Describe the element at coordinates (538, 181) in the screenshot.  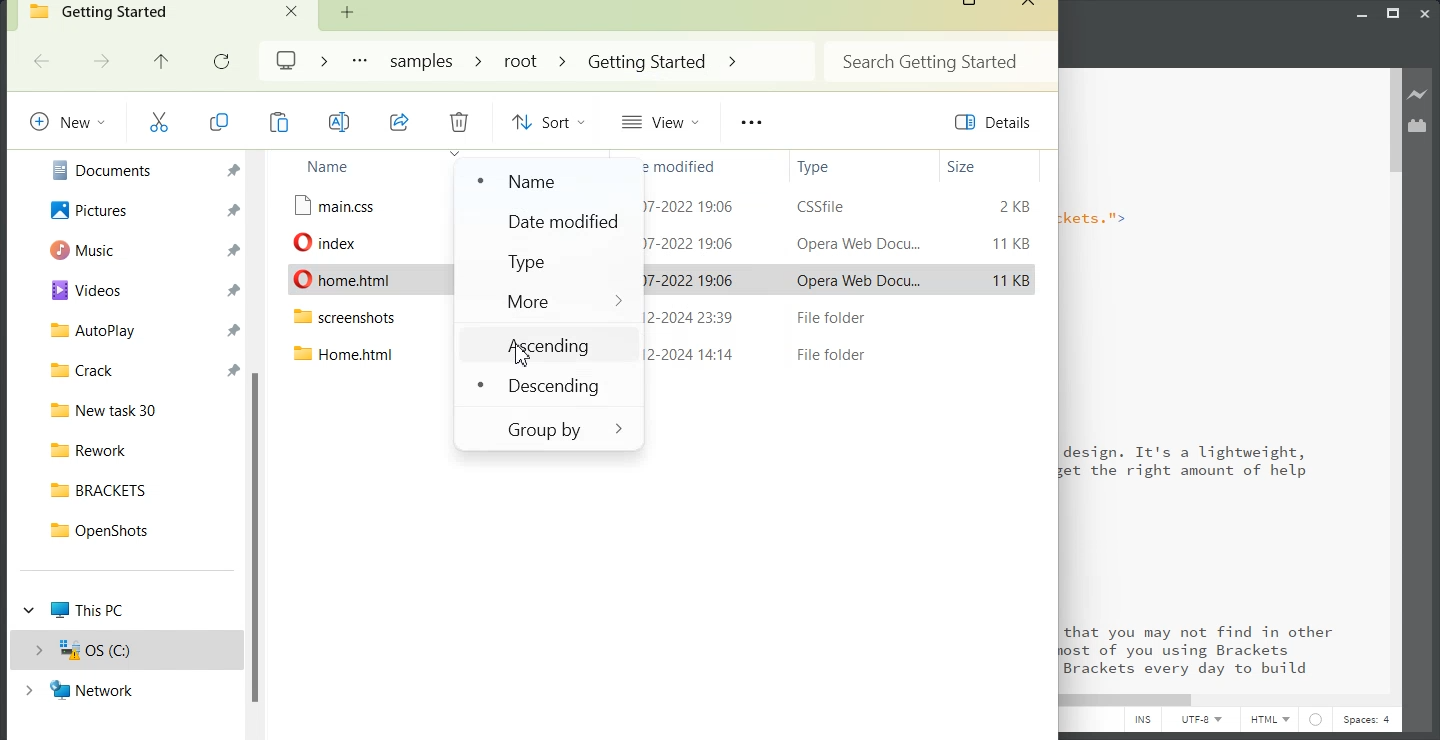
I see `Name ` at that location.